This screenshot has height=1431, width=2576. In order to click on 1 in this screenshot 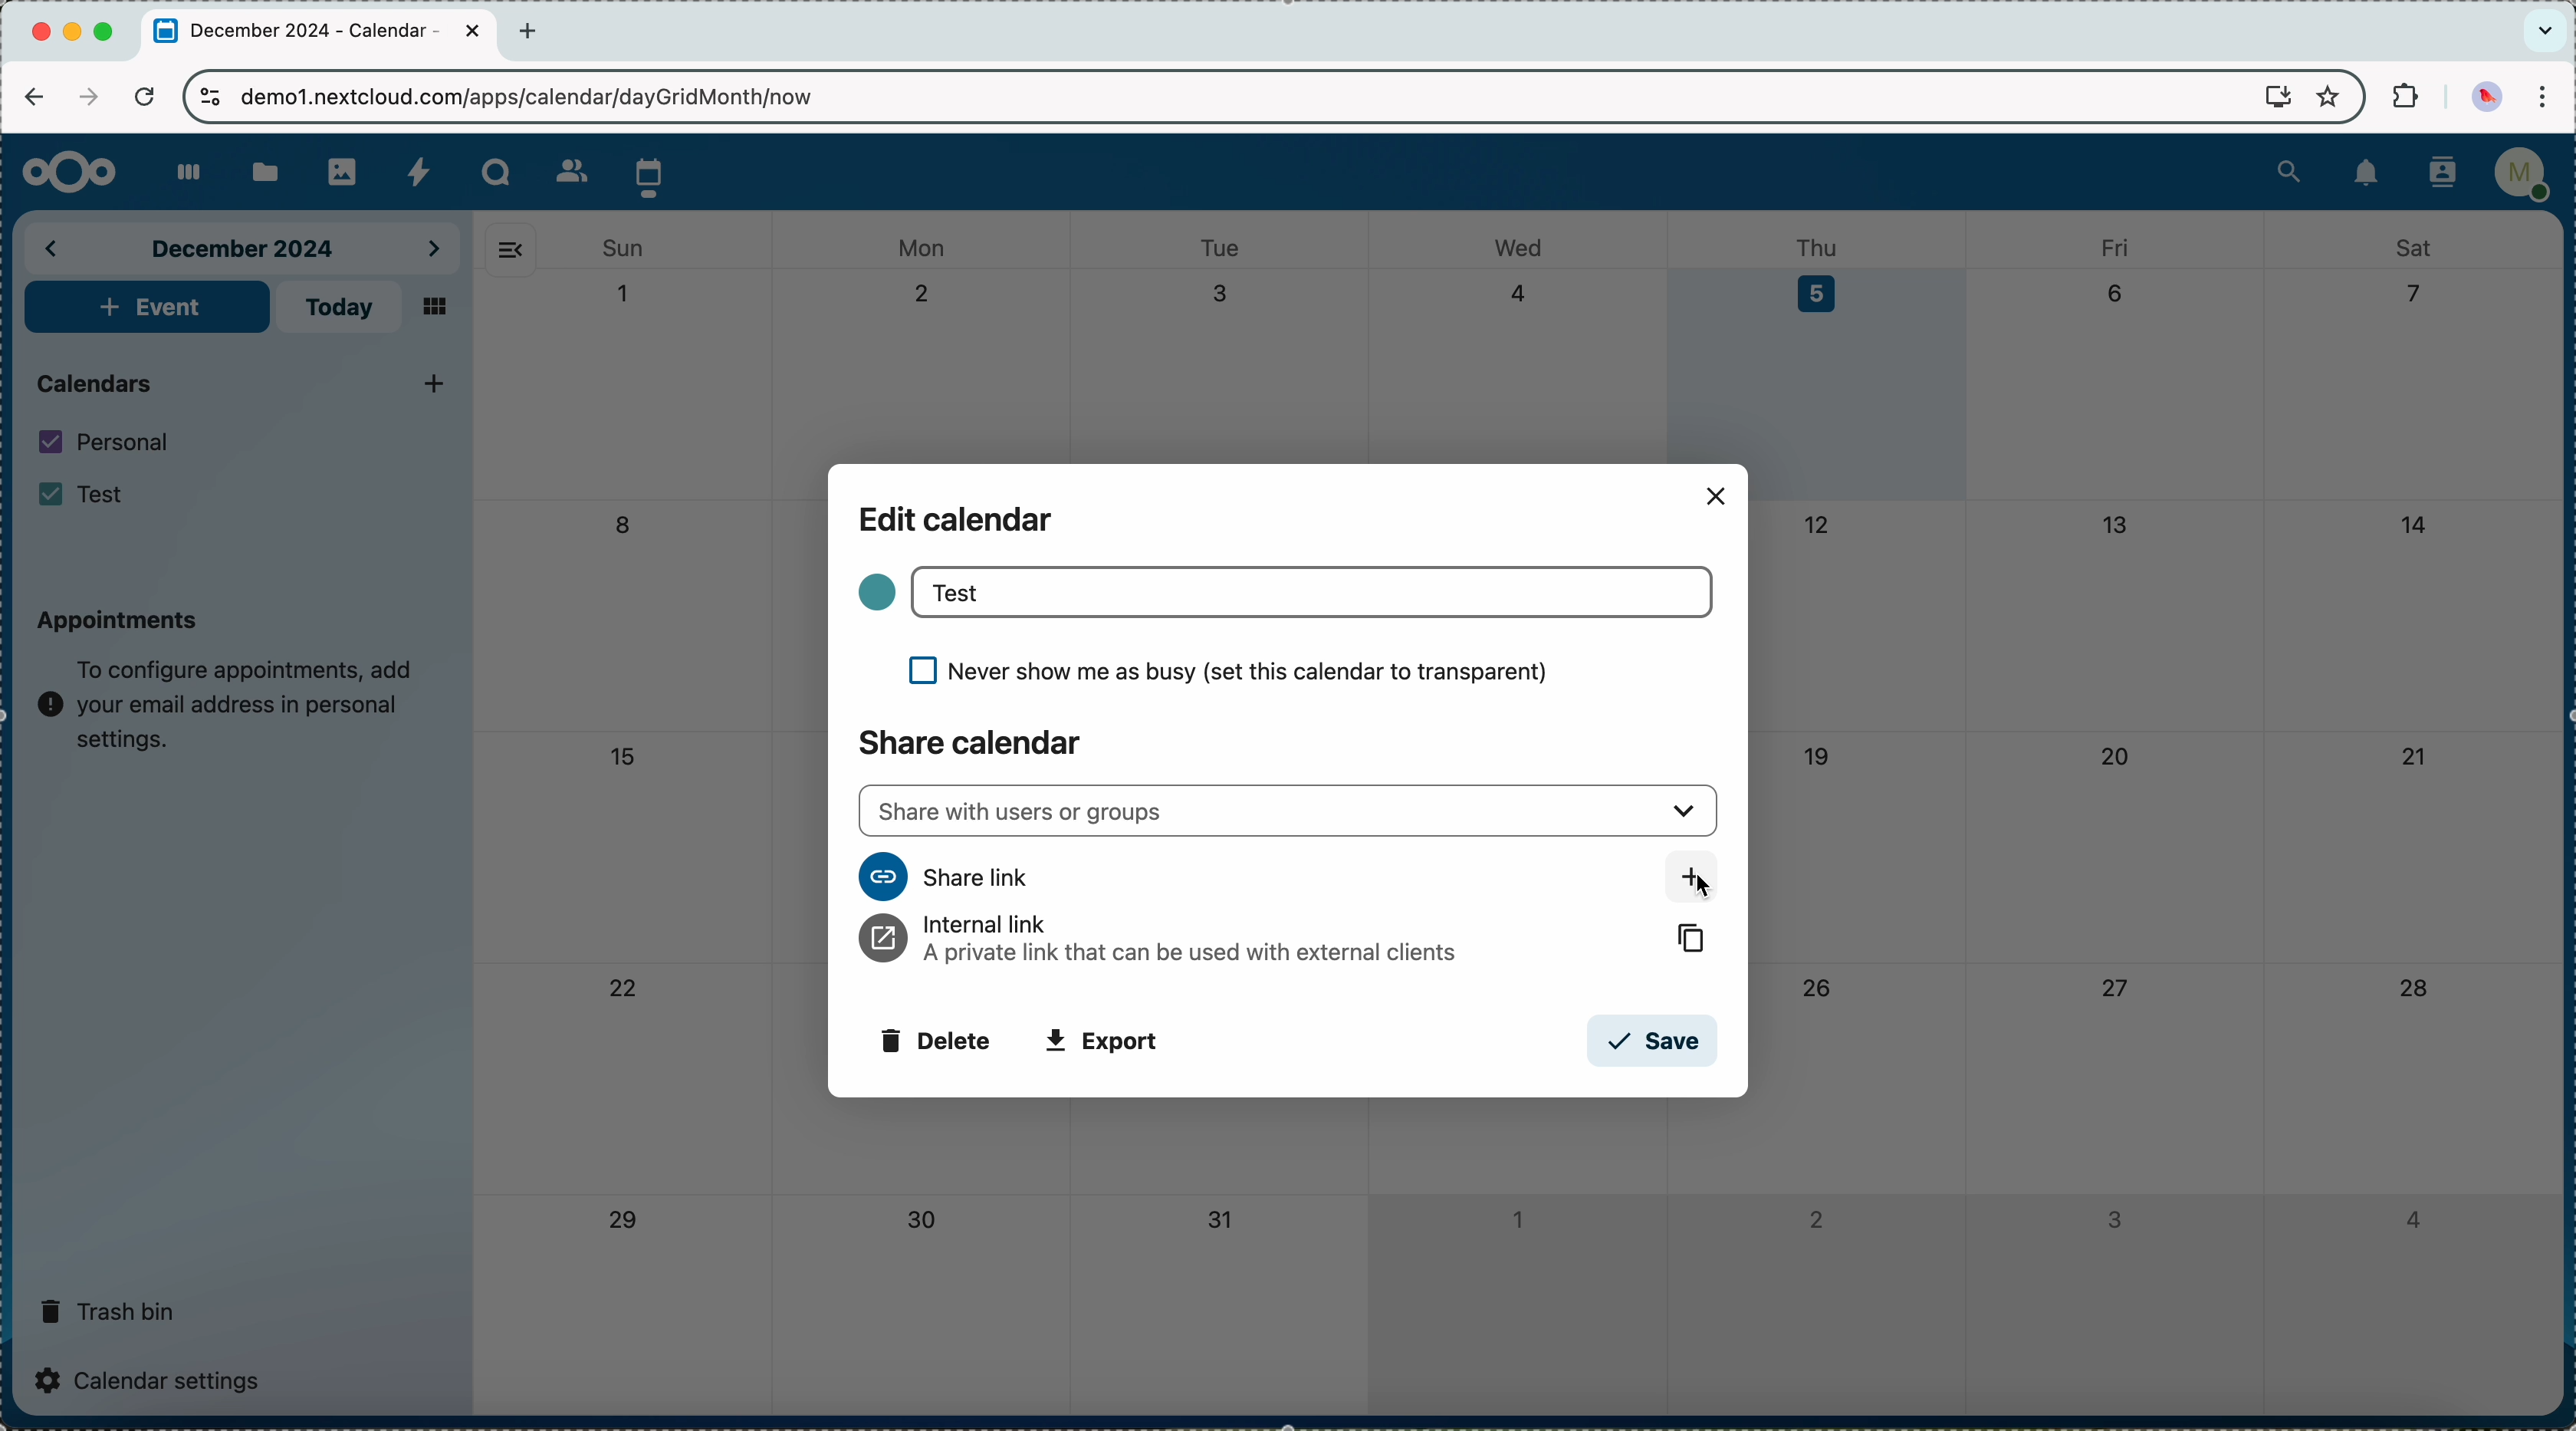, I will do `click(625, 294)`.